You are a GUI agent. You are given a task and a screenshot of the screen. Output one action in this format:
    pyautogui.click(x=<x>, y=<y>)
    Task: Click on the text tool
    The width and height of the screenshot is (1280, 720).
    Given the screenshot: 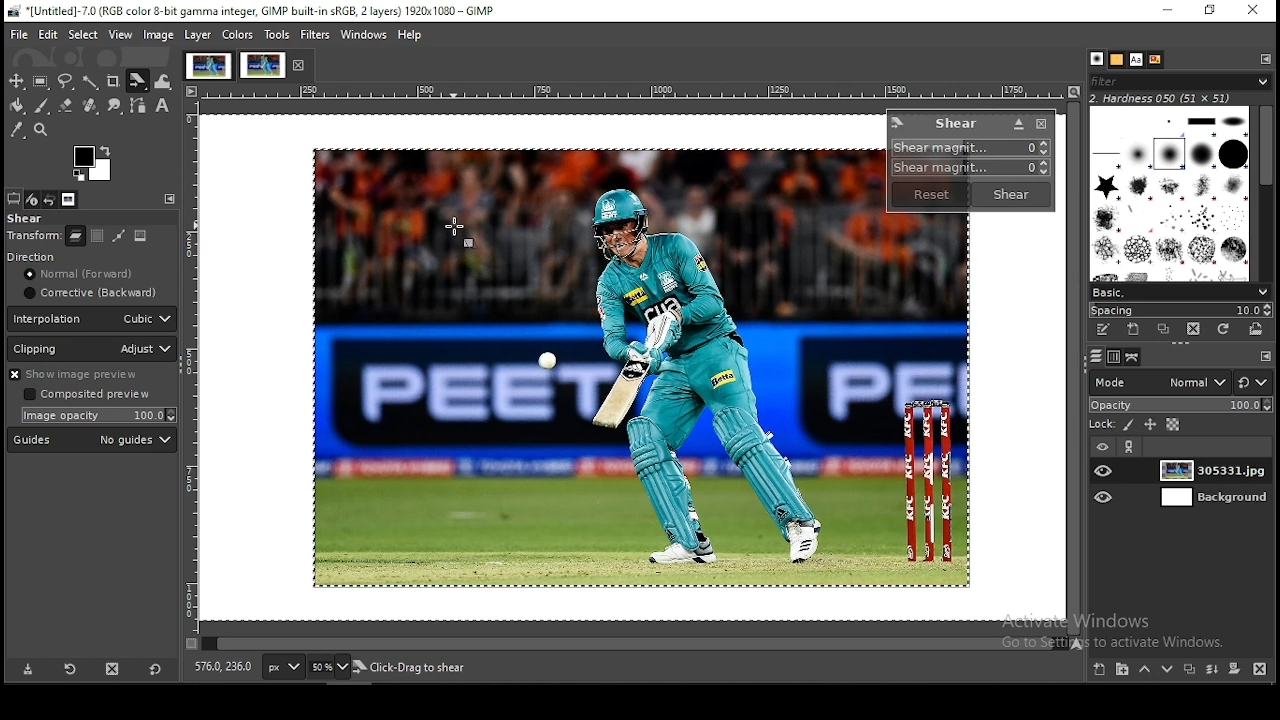 What is the action you would take?
    pyautogui.click(x=164, y=106)
    